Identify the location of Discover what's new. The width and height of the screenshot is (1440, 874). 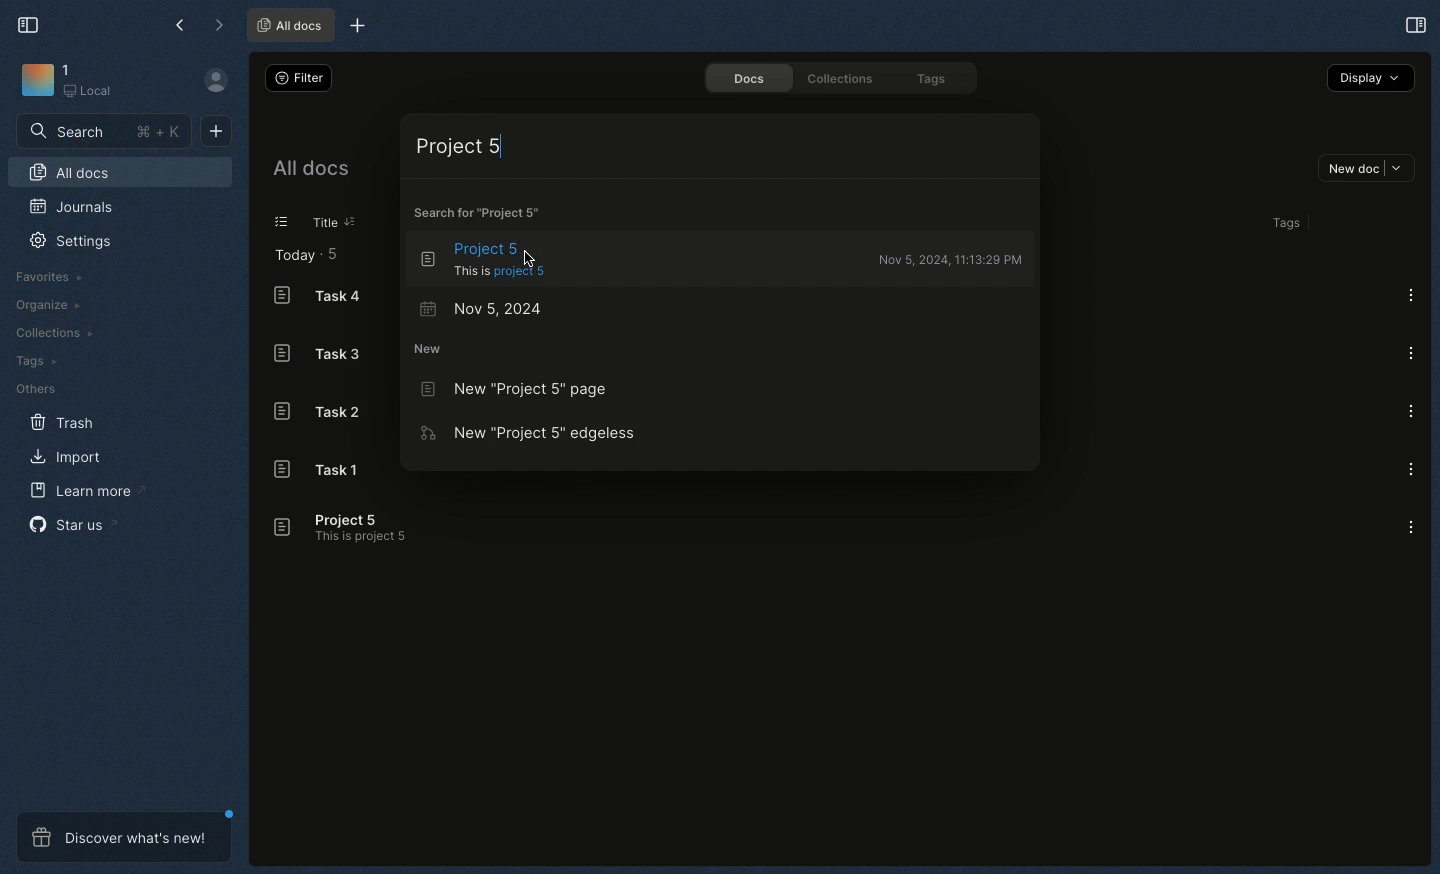
(123, 835).